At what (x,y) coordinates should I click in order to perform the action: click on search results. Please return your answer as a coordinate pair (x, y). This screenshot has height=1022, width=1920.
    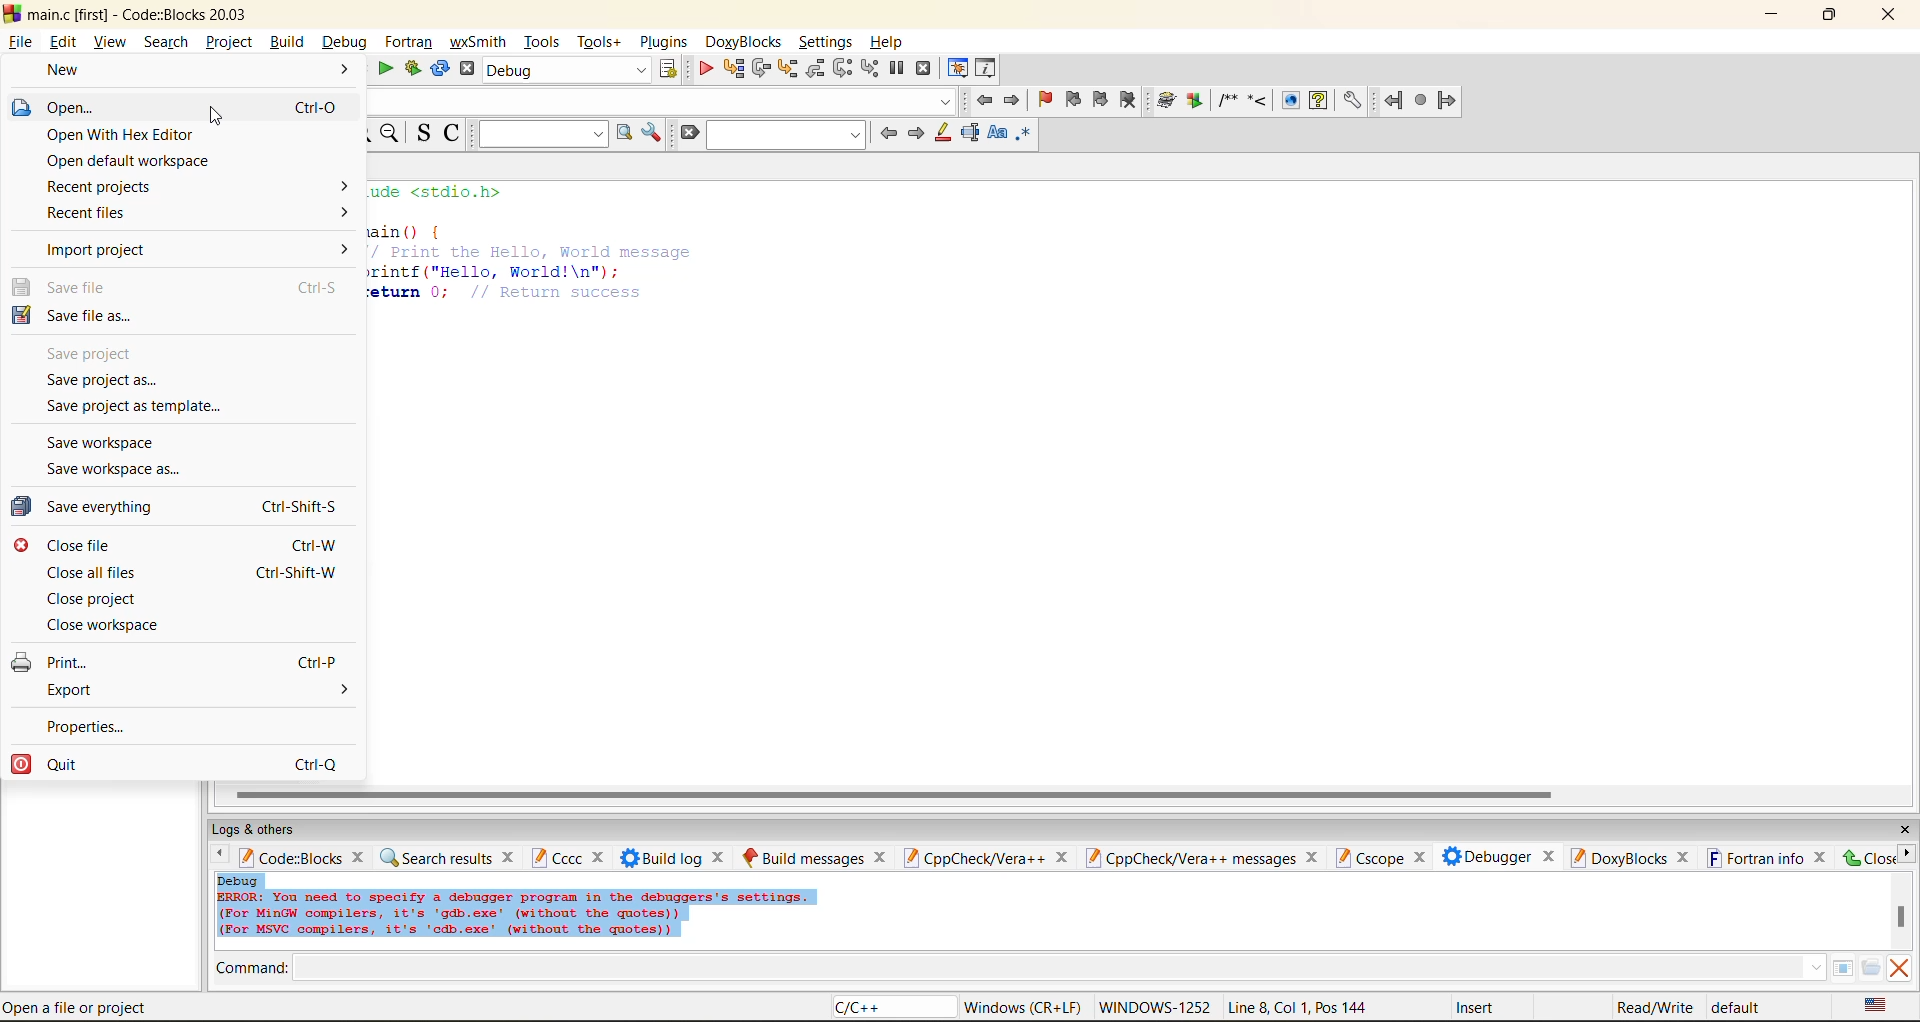
    Looking at the image, I should click on (435, 857).